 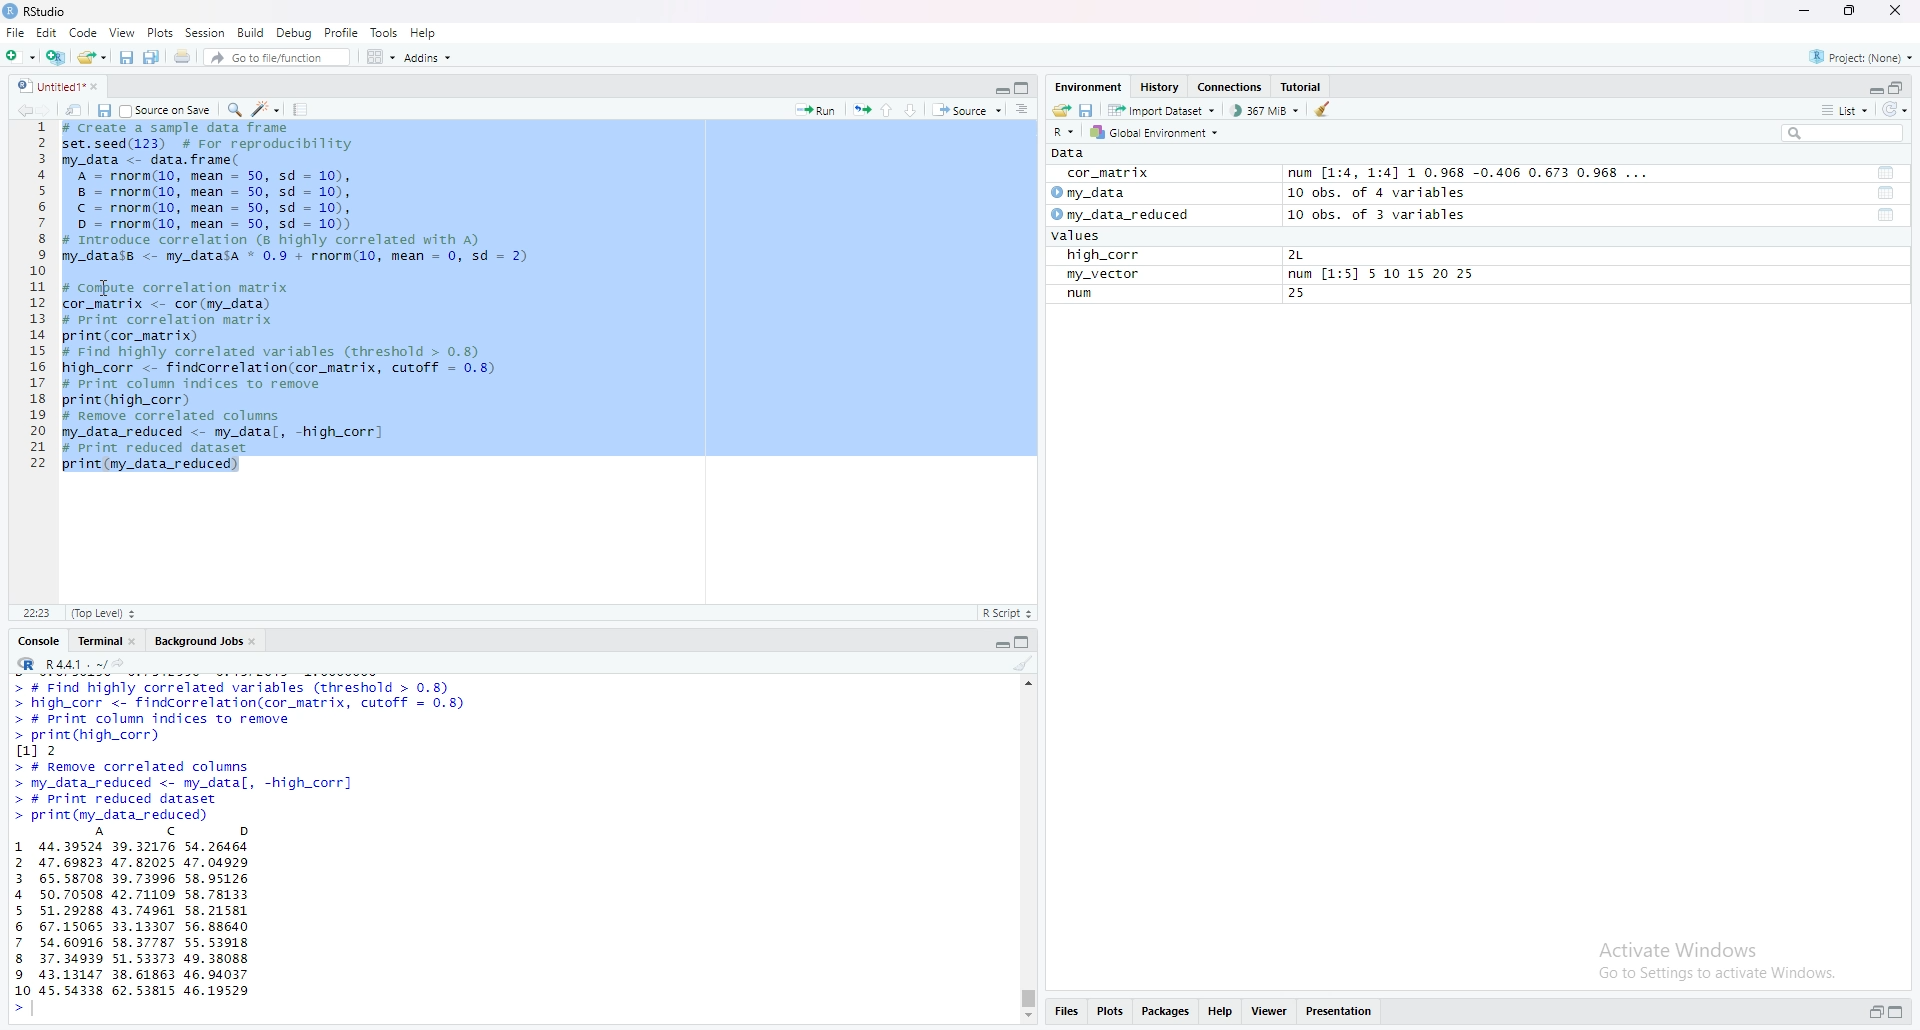 I want to click on Connections , so click(x=1232, y=86).